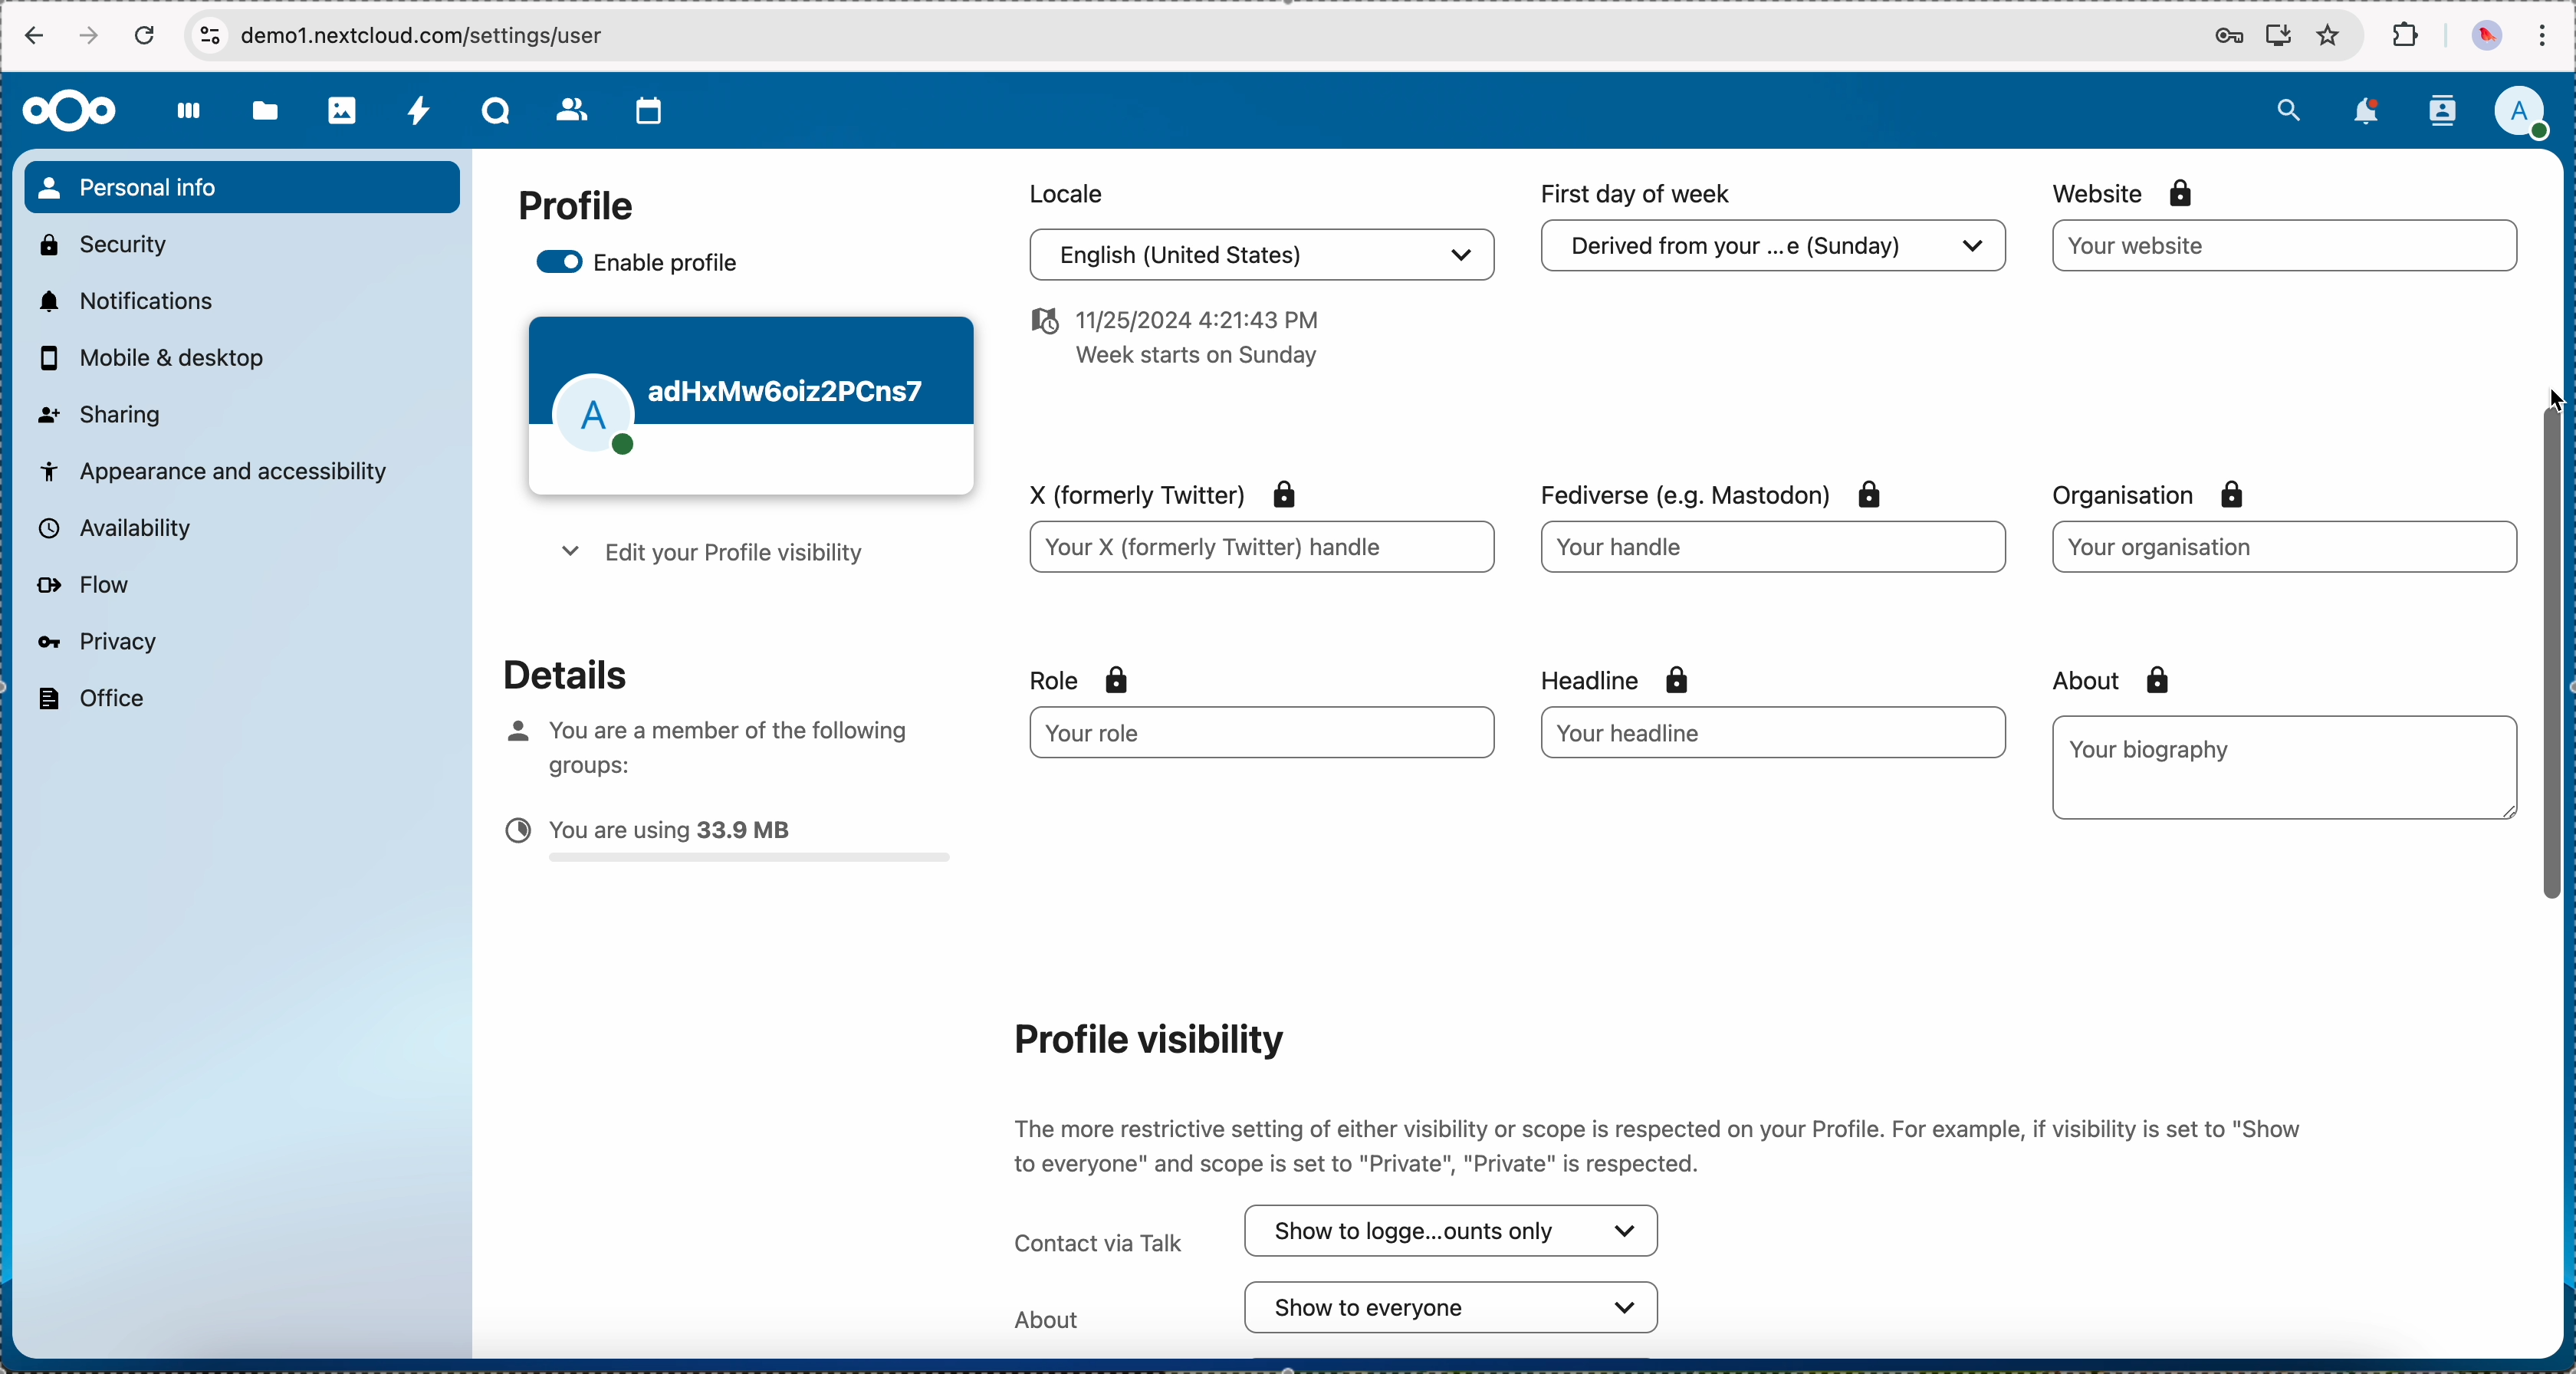 Image resolution: width=2576 pixels, height=1374 pixels. What do you see at coordinates (642, 265) in the screenshot?
I see `enable profile` at bounding box center [642, 265].